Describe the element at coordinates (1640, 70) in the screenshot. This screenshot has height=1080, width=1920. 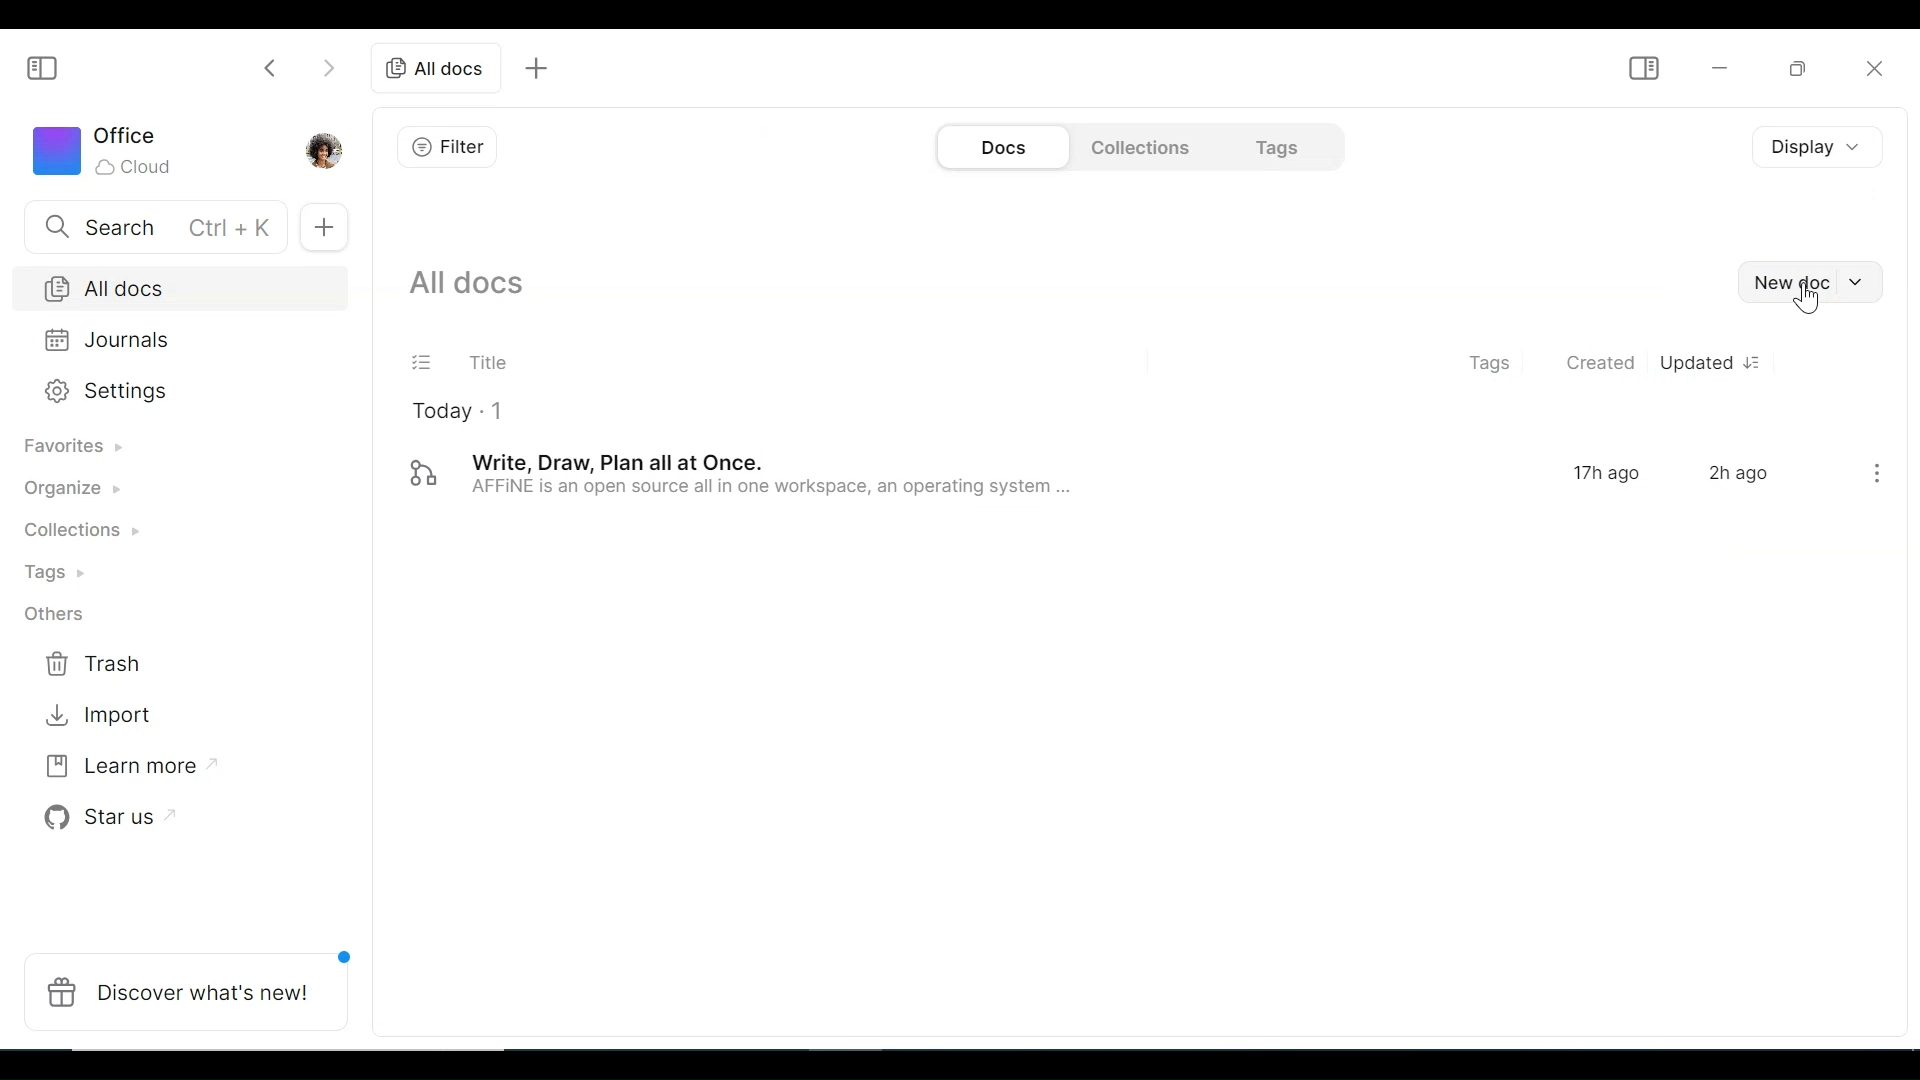
I see `Show/Hide Sidebar` at that location.